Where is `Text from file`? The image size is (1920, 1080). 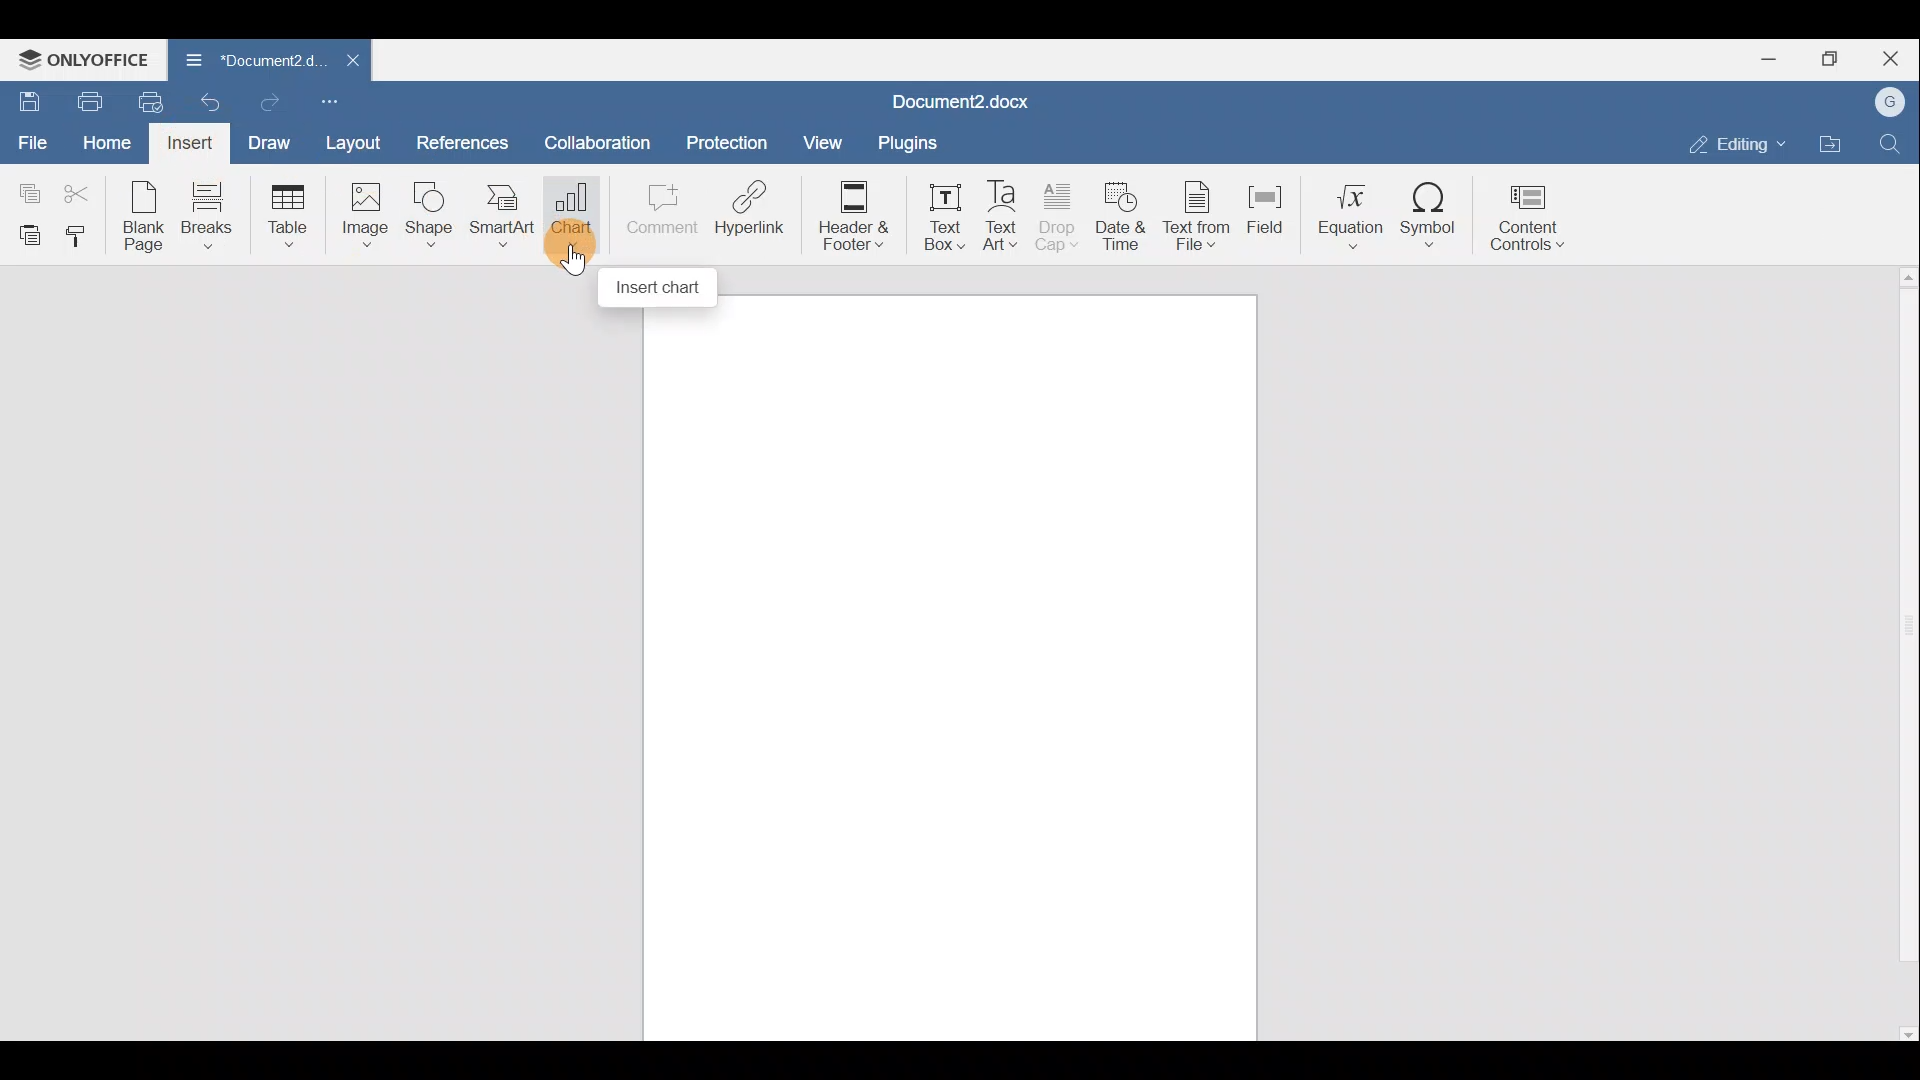 Text from file is located at coordinates (1199, 212).